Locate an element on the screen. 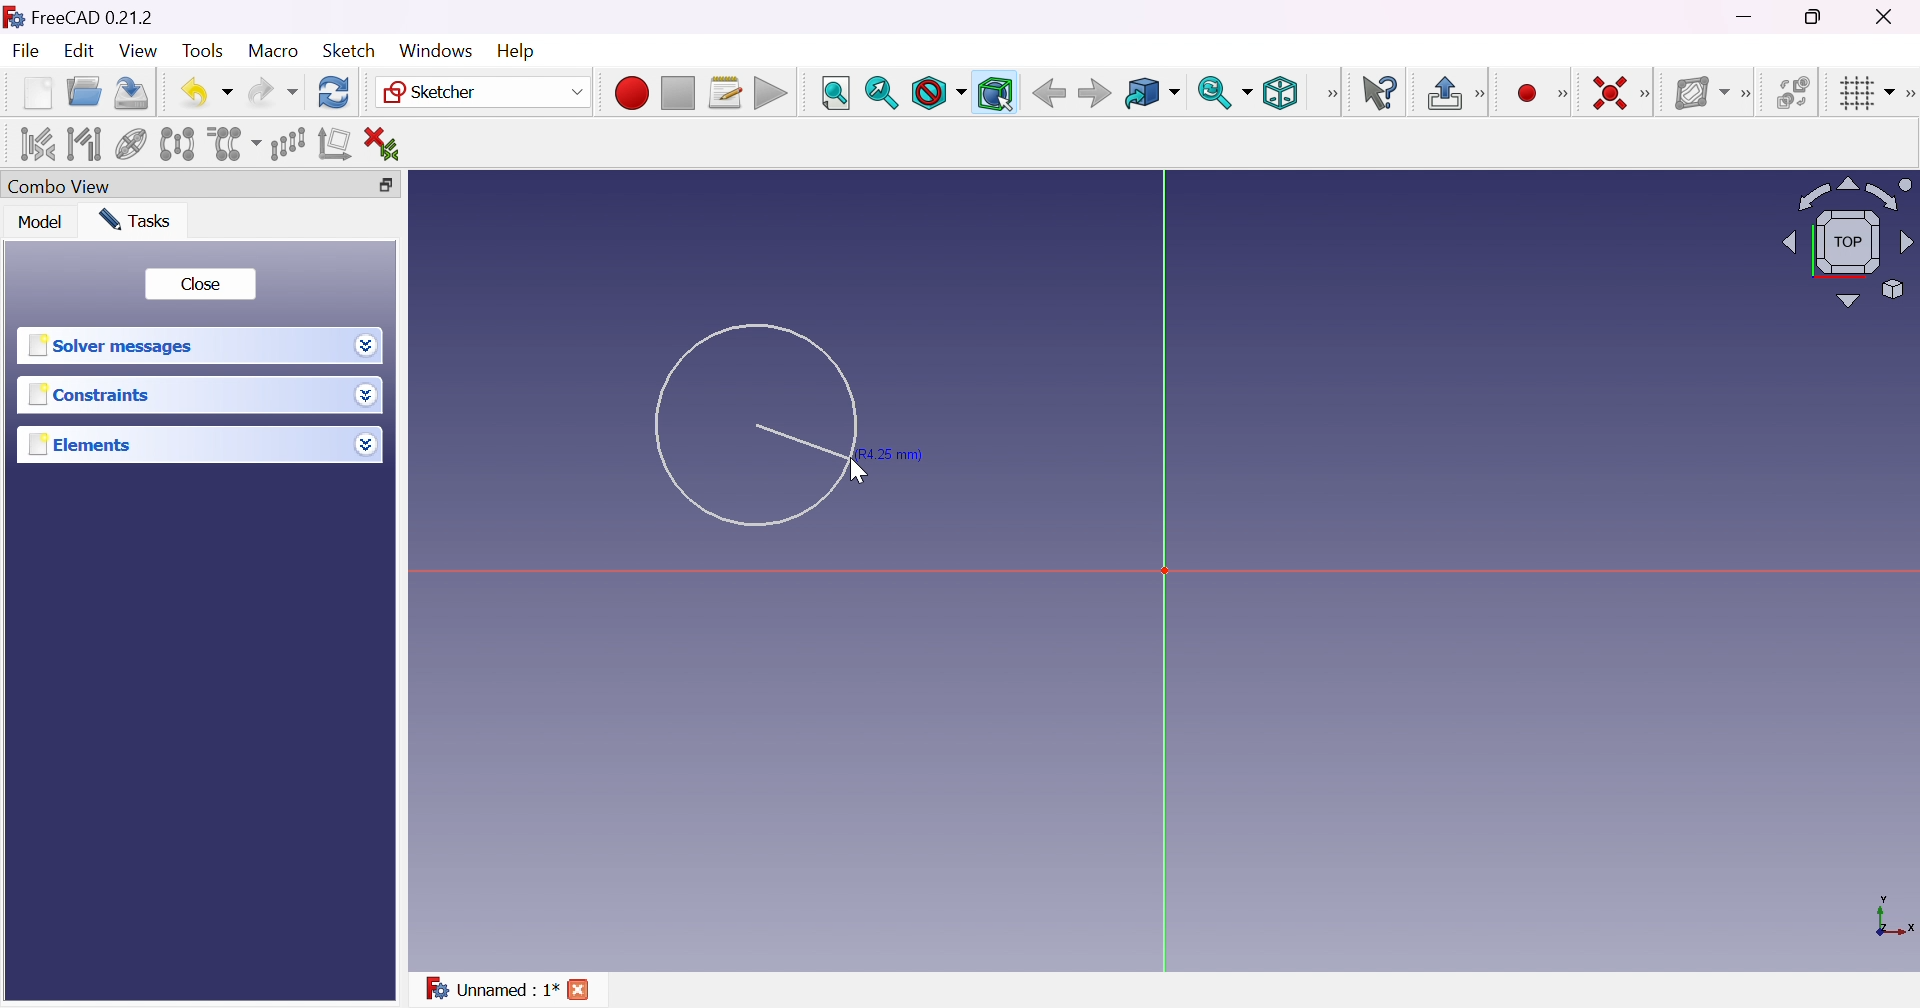 This screenshot has width=1920, height=1008. Tools is located at coordinates (204, 52).